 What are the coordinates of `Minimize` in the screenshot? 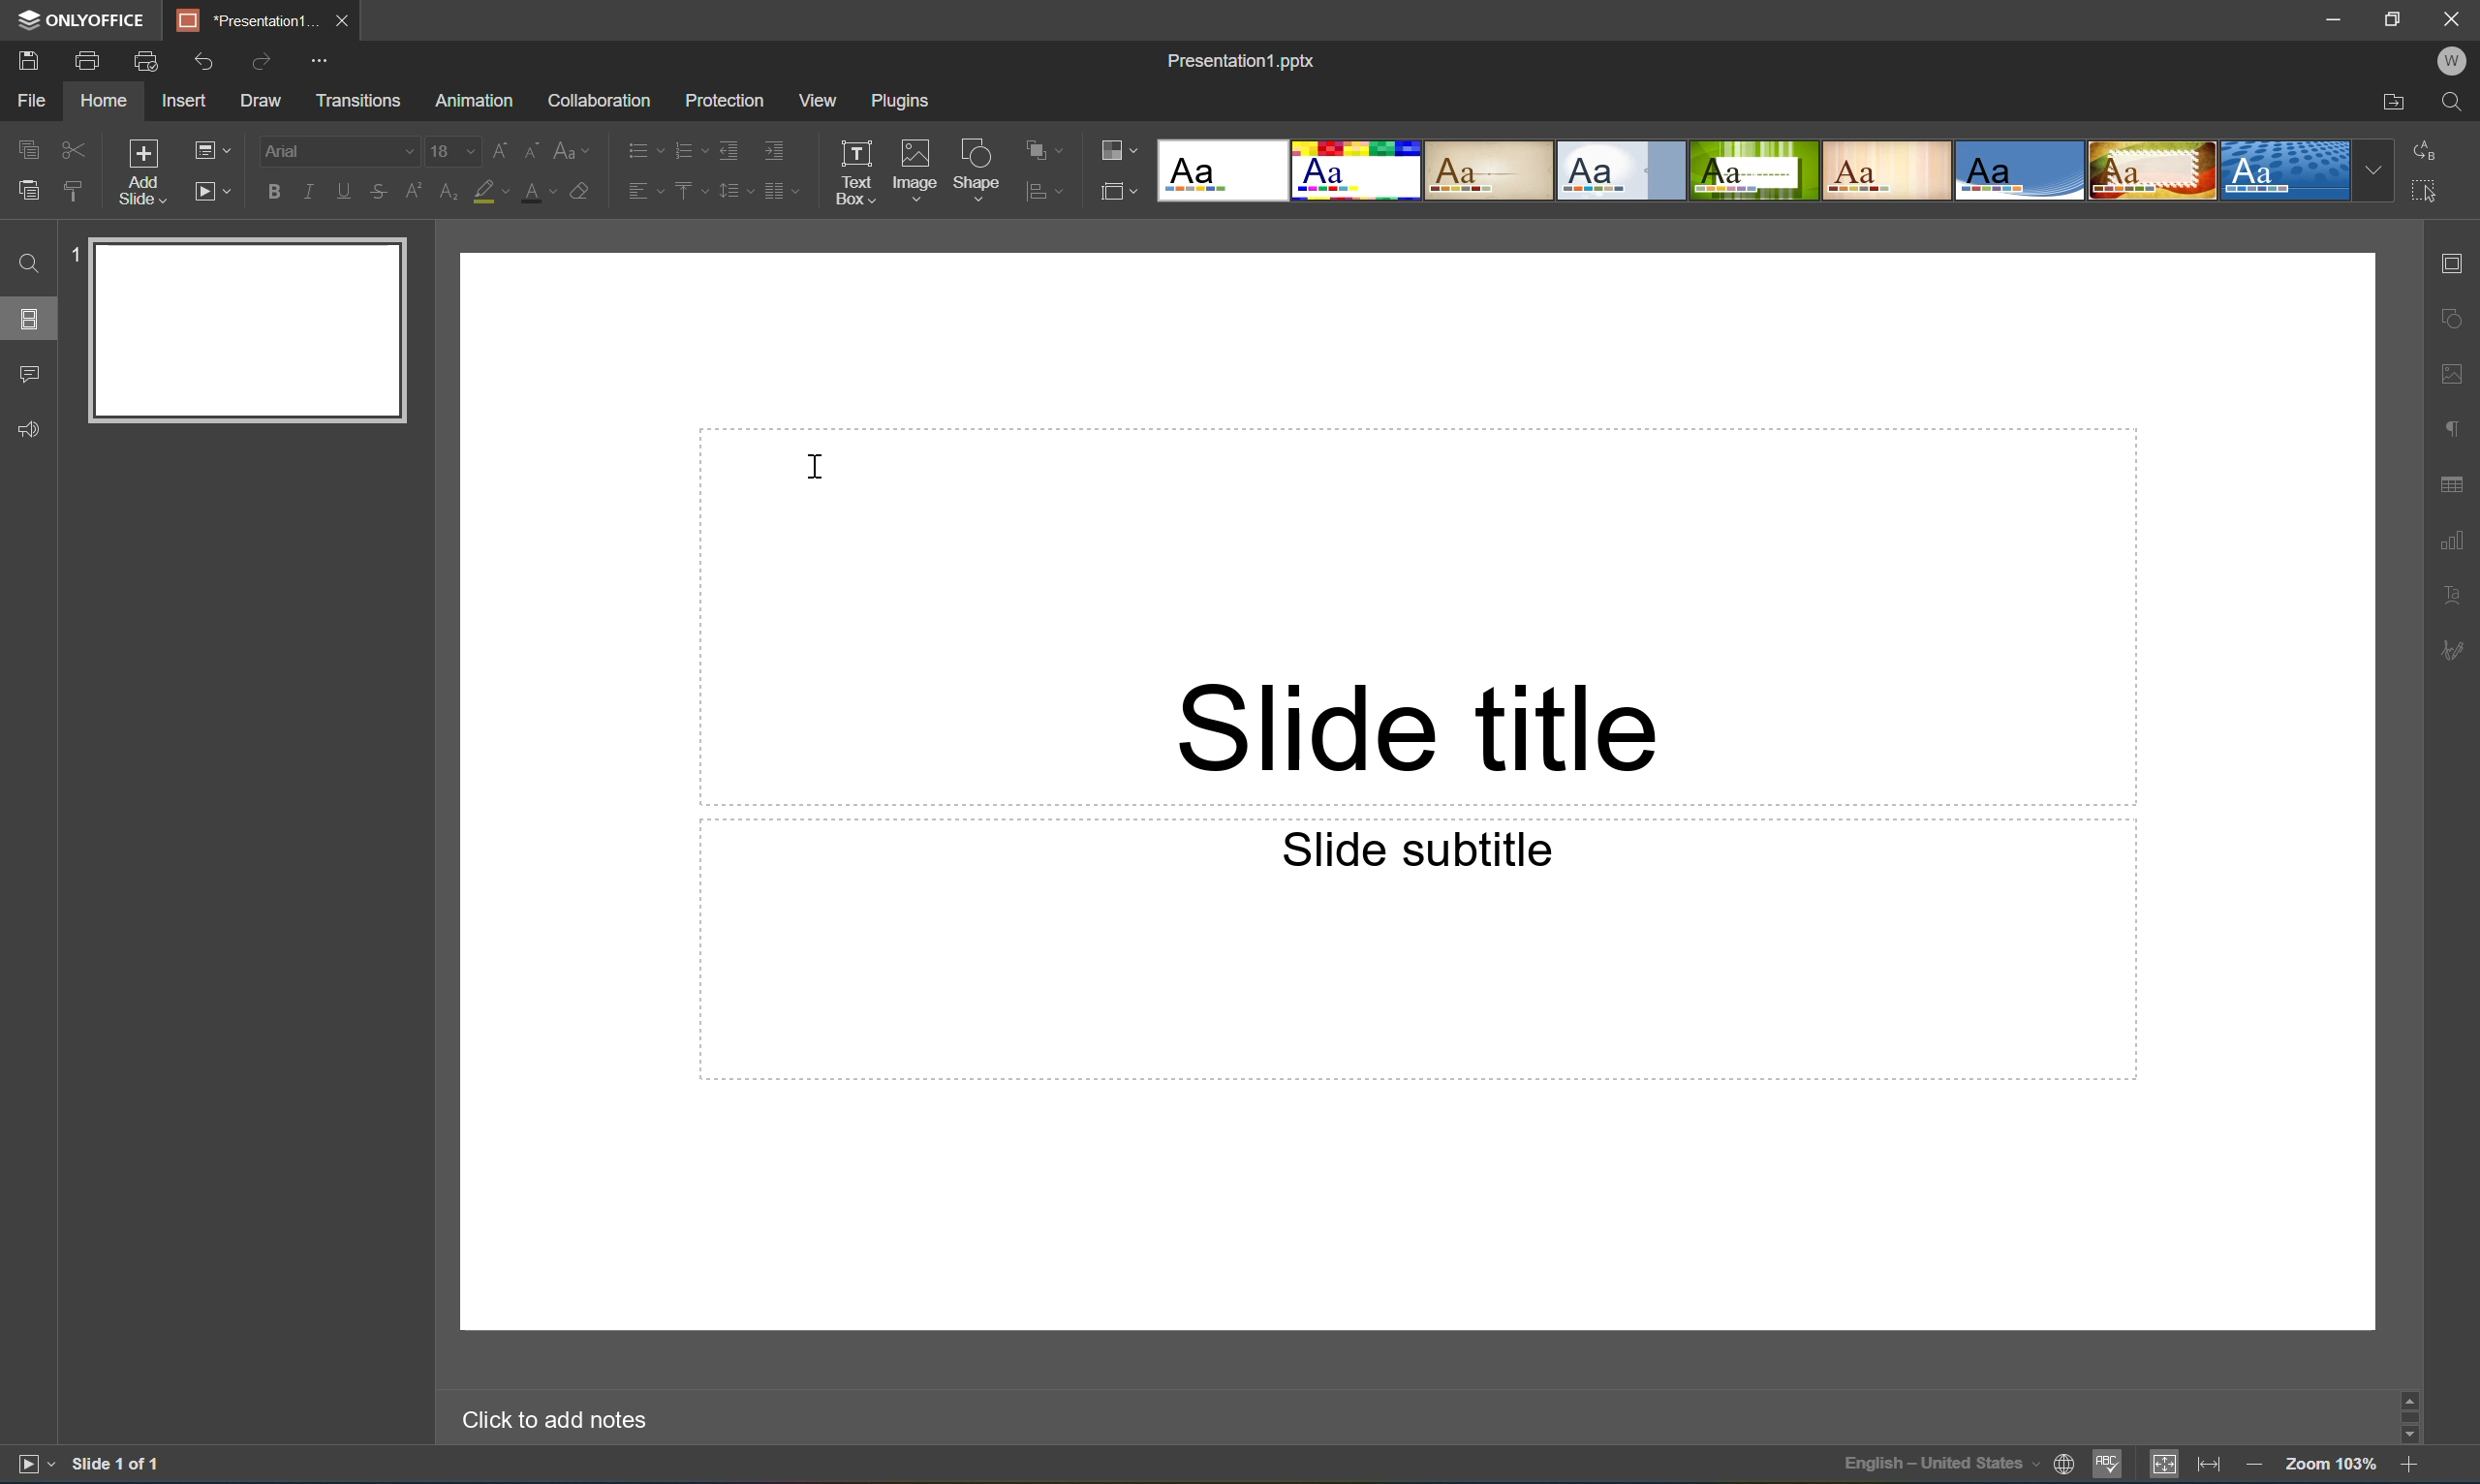 It's located at (2334, 18).